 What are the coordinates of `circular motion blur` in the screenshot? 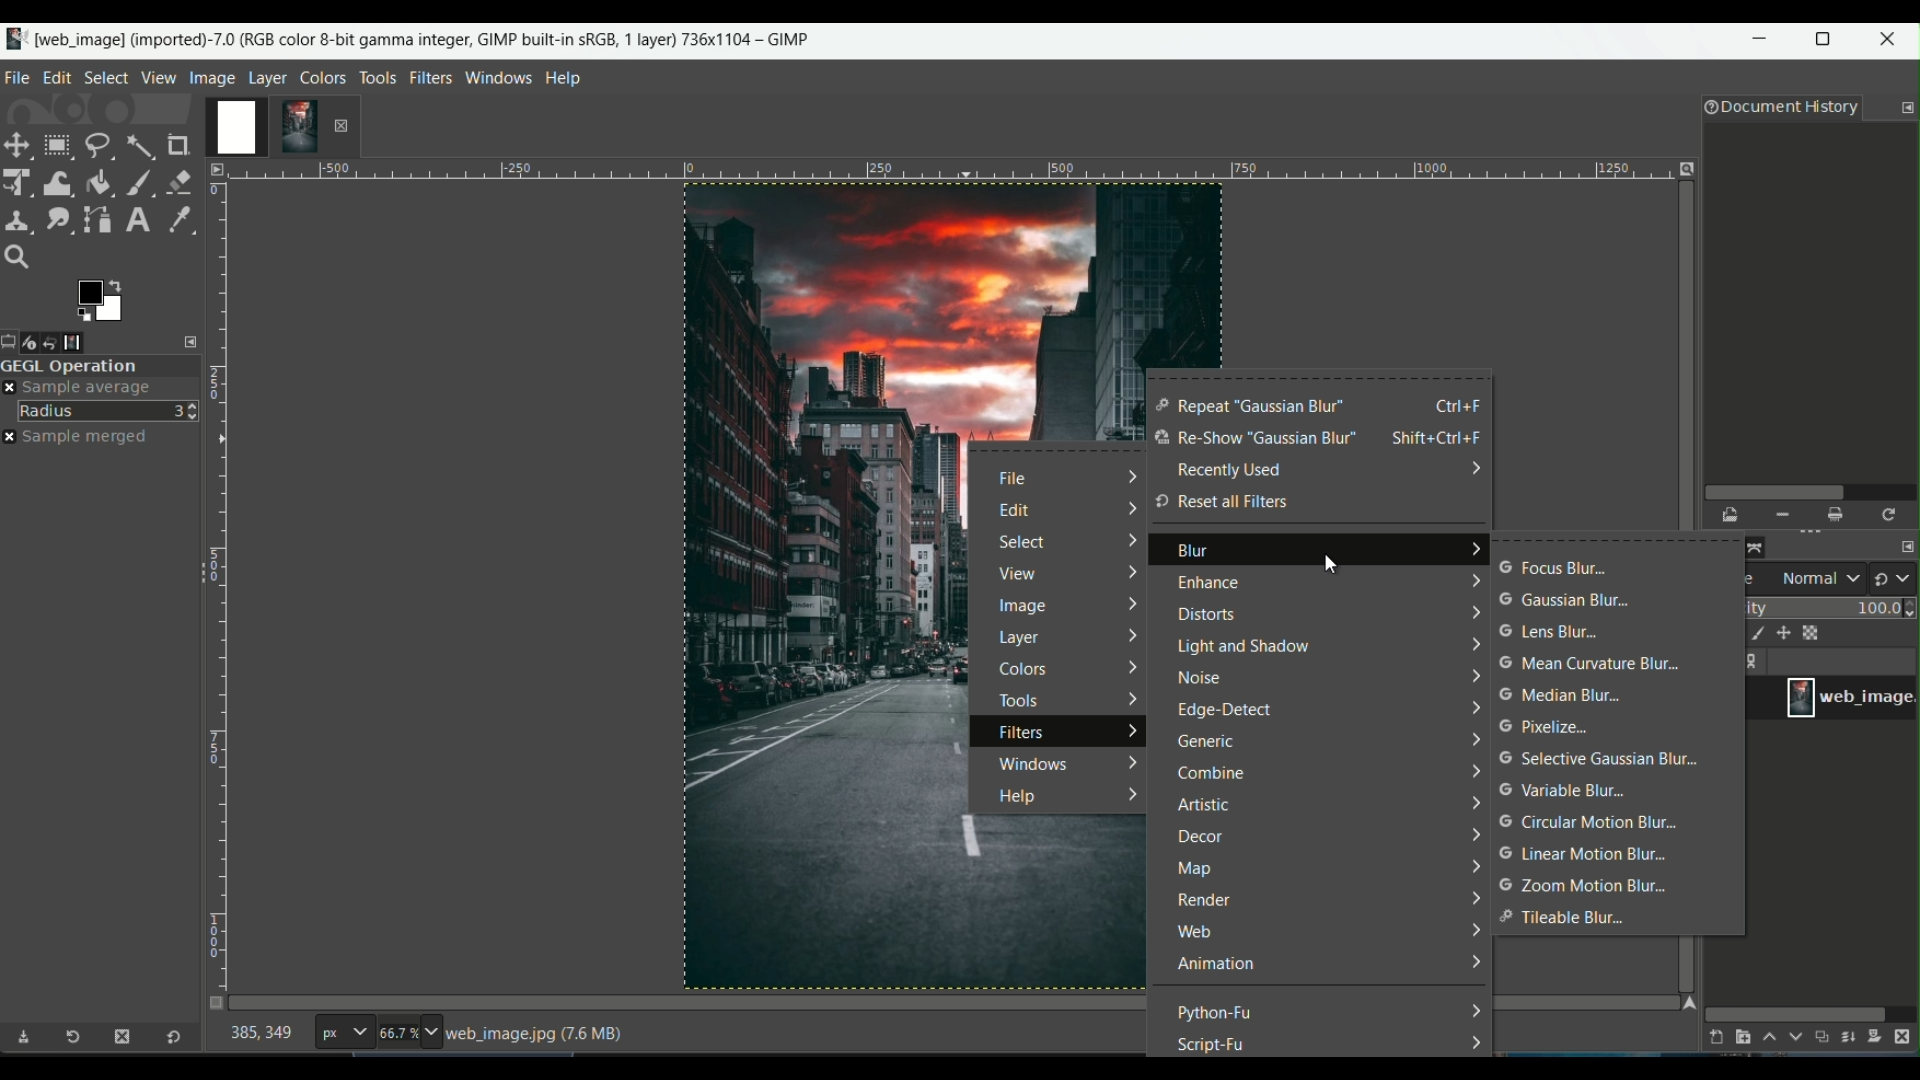 It's located at (1585, 823).